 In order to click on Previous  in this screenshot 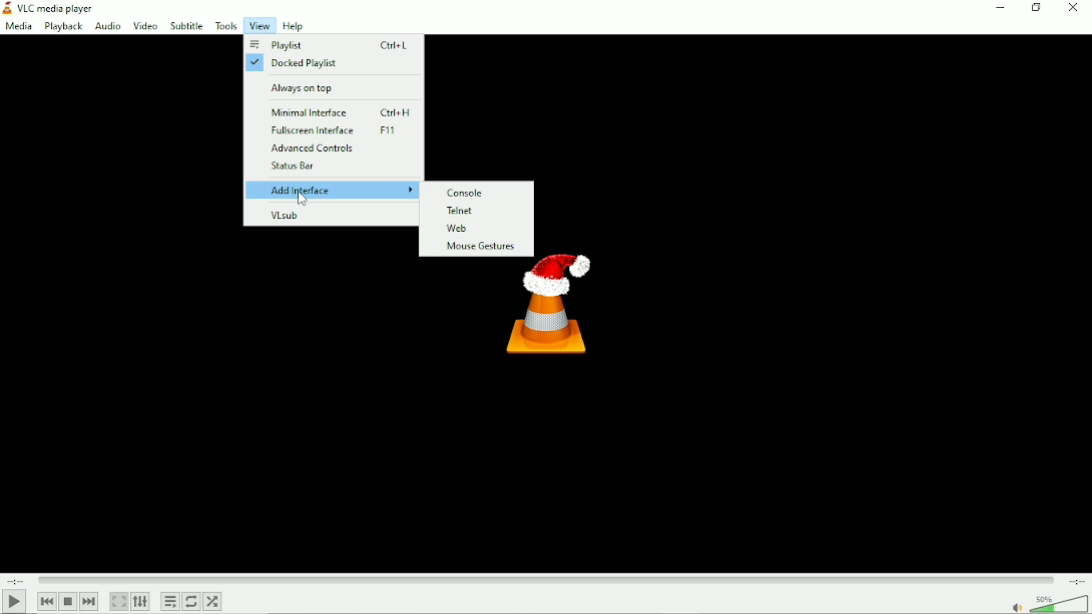, I will do `click(47, 602)`.